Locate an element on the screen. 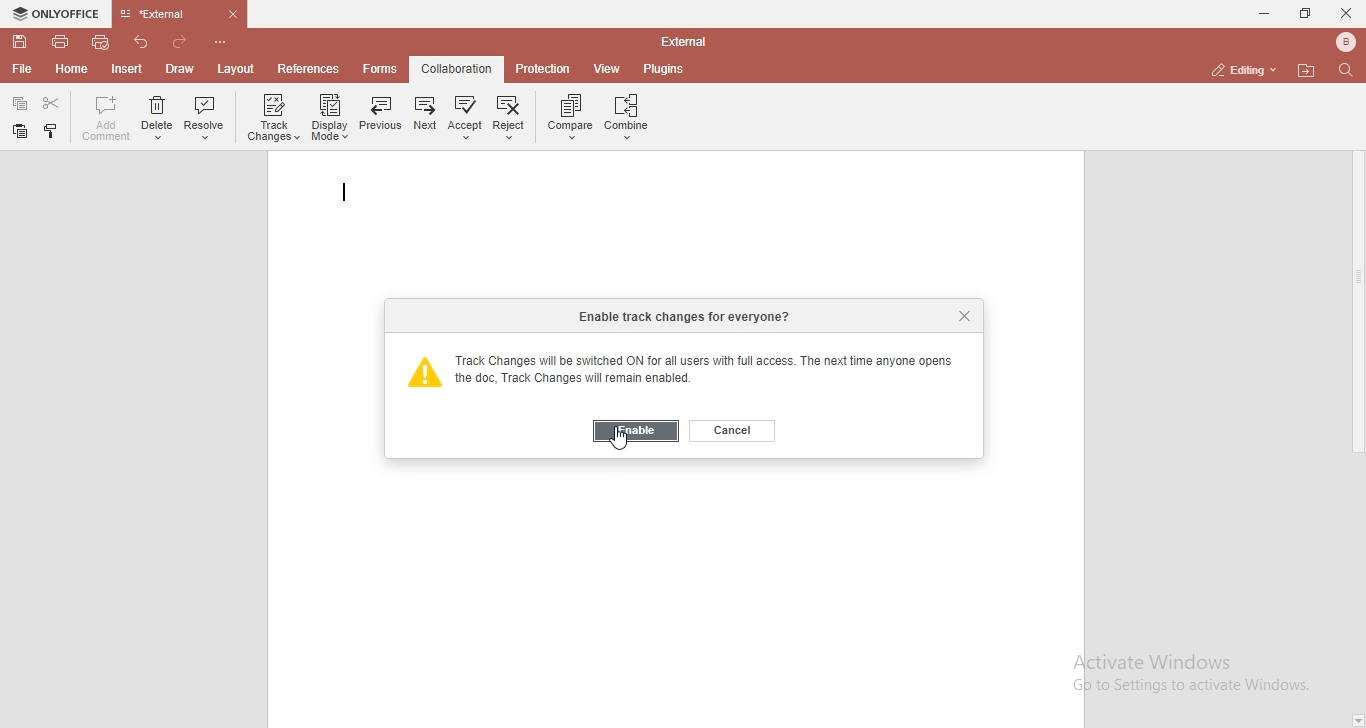  onlyoffice is located at coordinates (58, 13).